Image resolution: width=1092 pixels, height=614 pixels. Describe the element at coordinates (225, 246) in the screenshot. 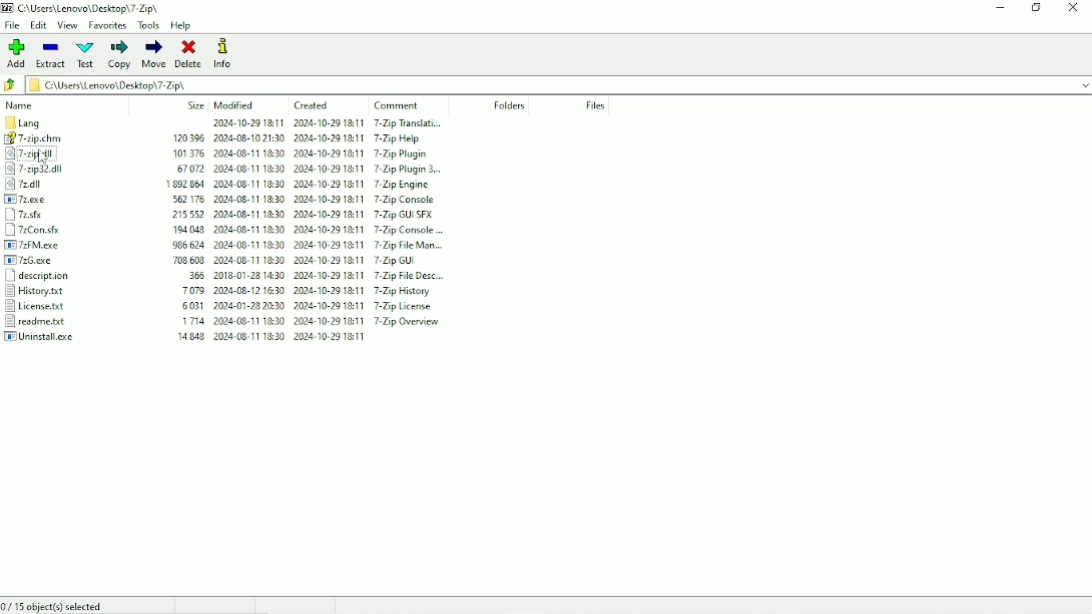

I see `7zFM.exe` at that location.